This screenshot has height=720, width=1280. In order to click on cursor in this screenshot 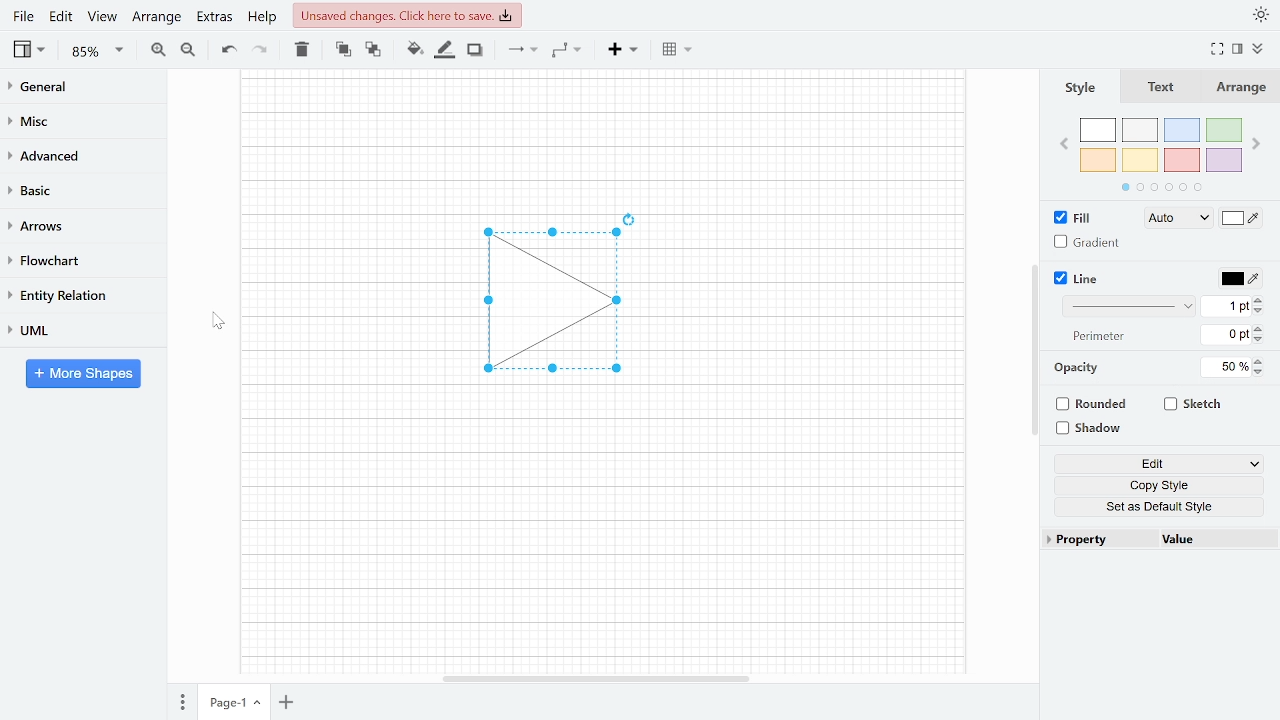, I will do `click(214, 320)`.